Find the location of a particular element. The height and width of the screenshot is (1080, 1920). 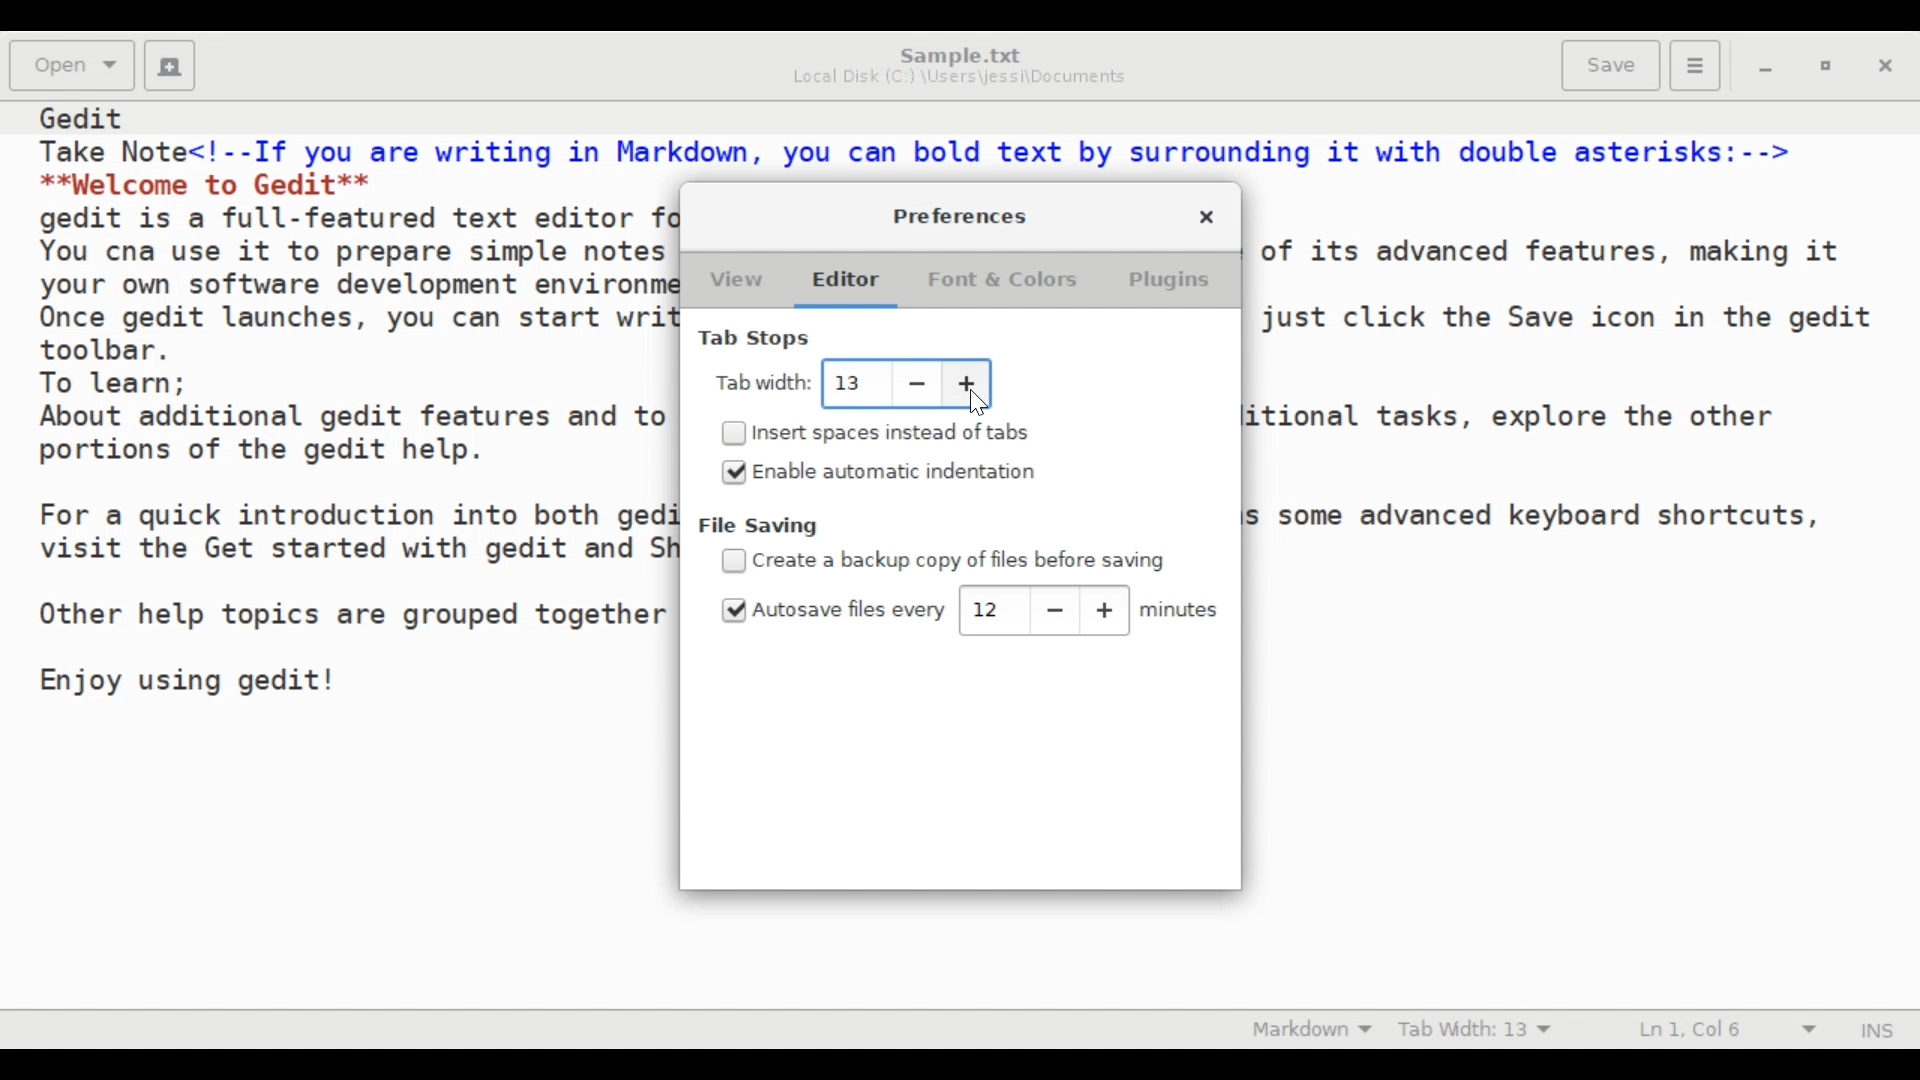

Open is located at coordinates (73, 64).